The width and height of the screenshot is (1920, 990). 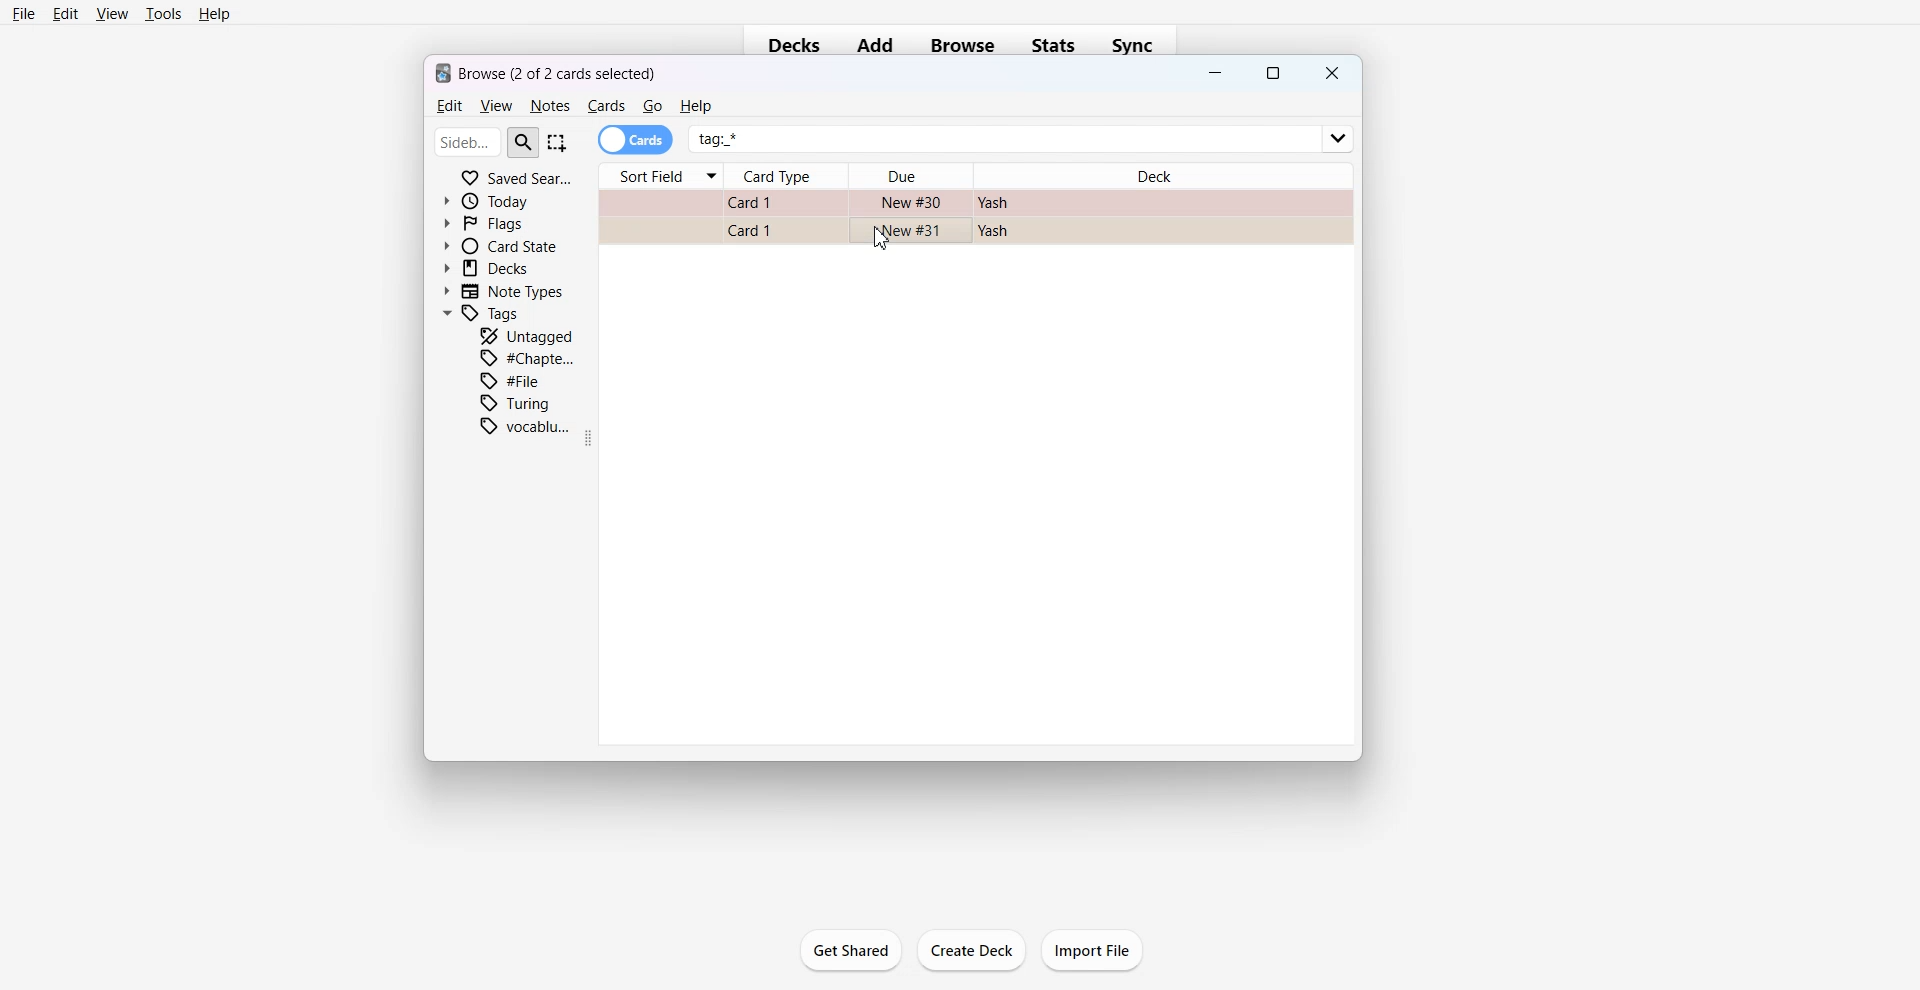 What do you see at coordinates (972, 951) in the screenshot?
I see `Create Deck` at bounding box center [972, 951].